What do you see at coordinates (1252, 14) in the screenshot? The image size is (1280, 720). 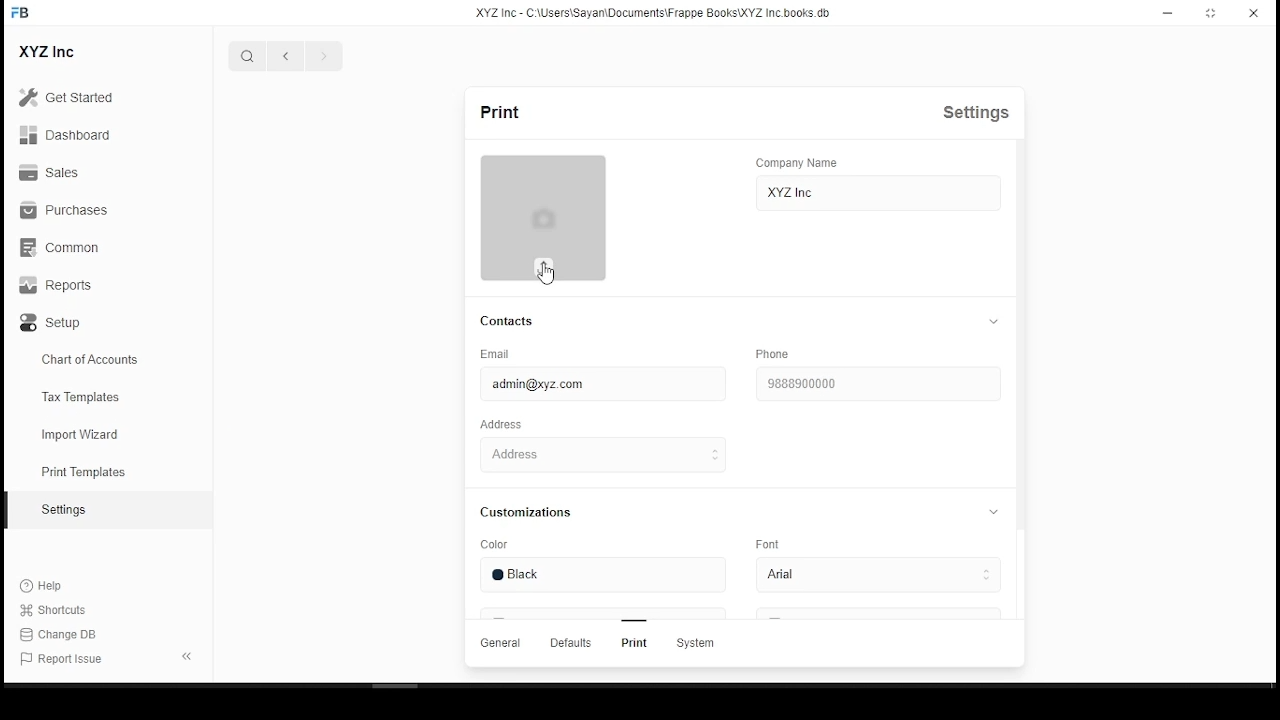 I see `close window` at bounding box center [1252, 14].